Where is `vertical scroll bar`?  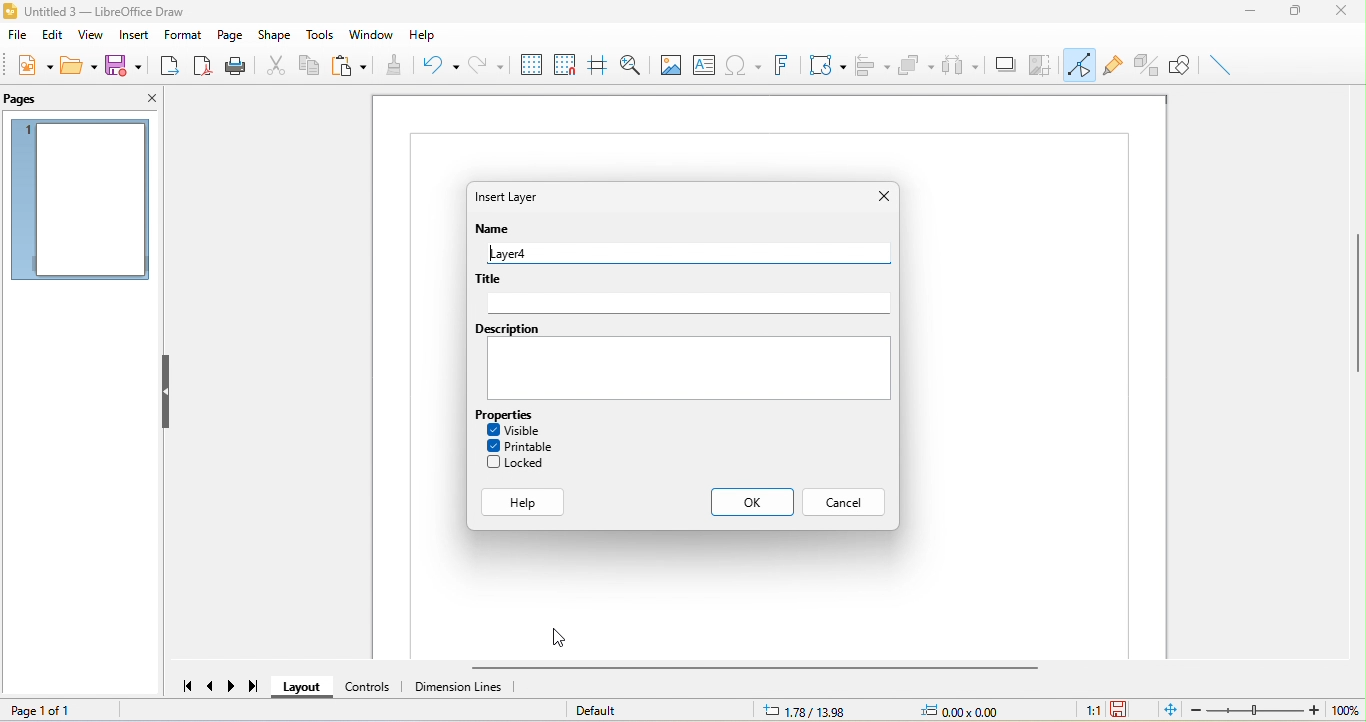
vertical scroll bar is located at coordinates (1353, 302).